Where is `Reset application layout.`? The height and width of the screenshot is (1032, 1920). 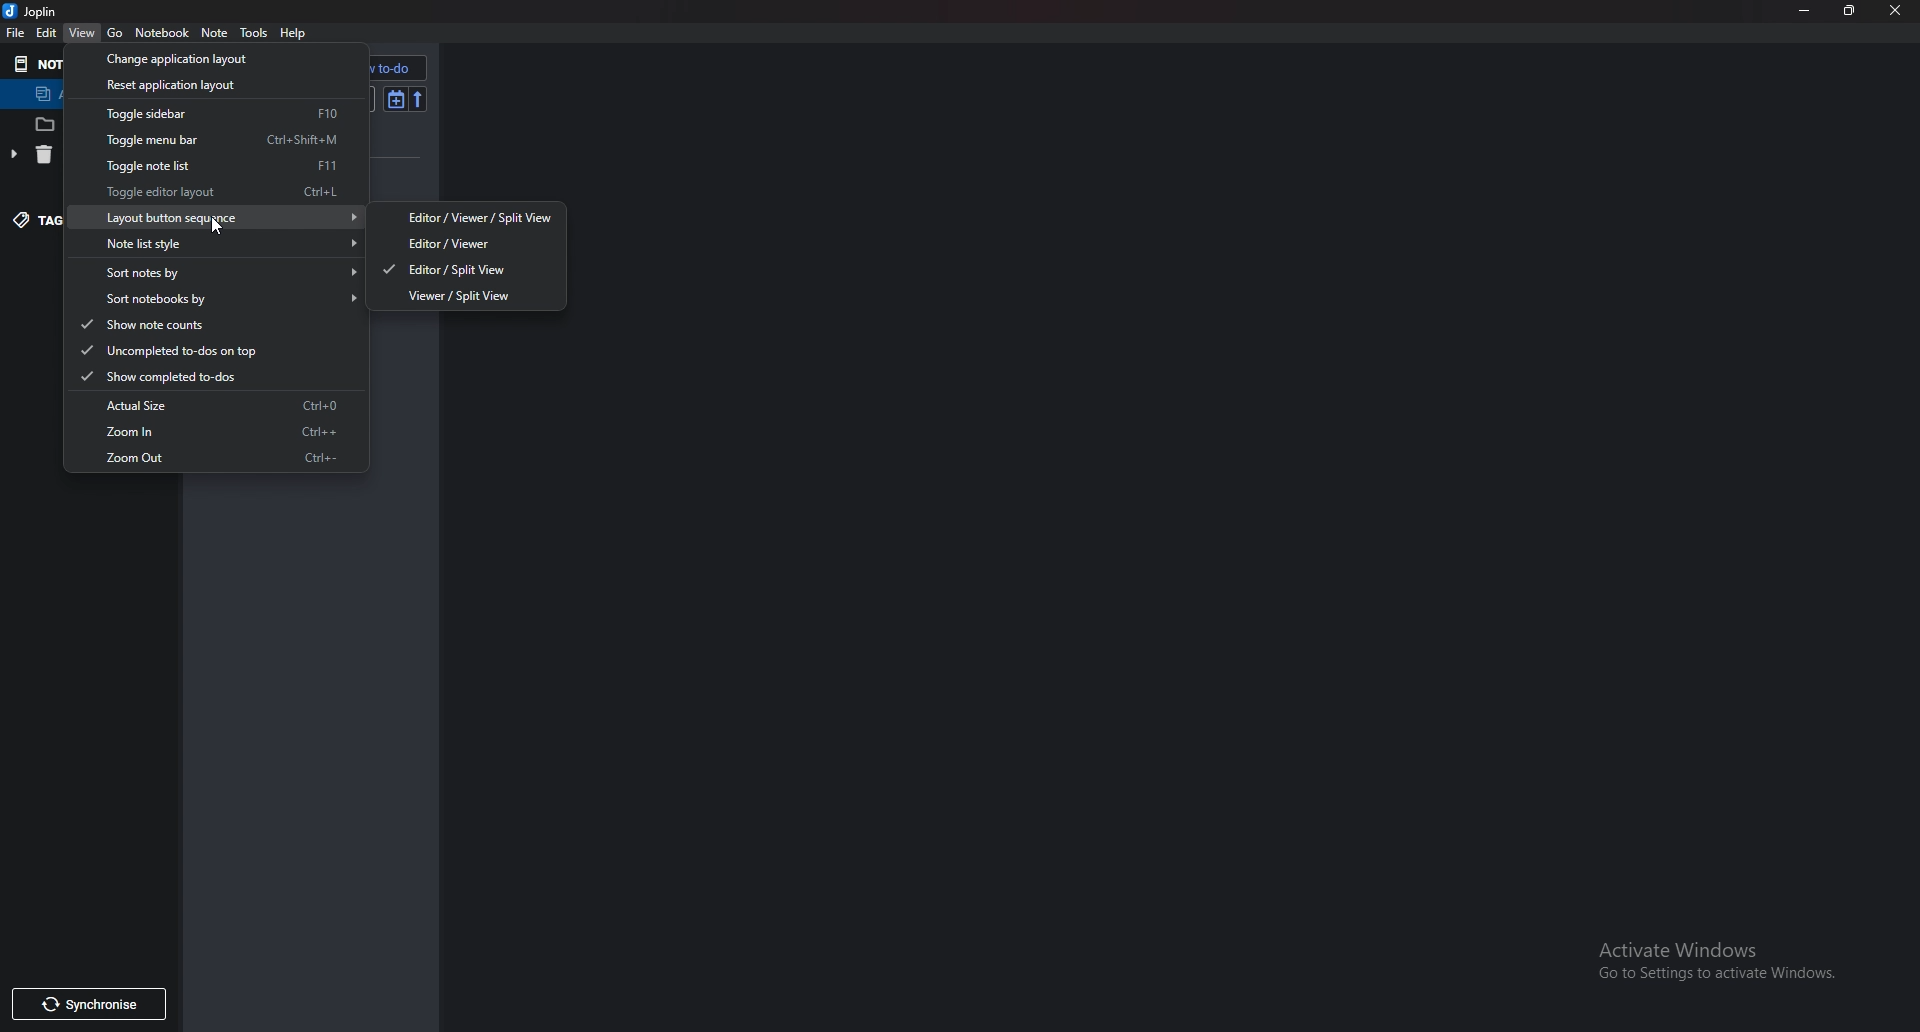
Reset application layout. is located at coordinates (165, 88).